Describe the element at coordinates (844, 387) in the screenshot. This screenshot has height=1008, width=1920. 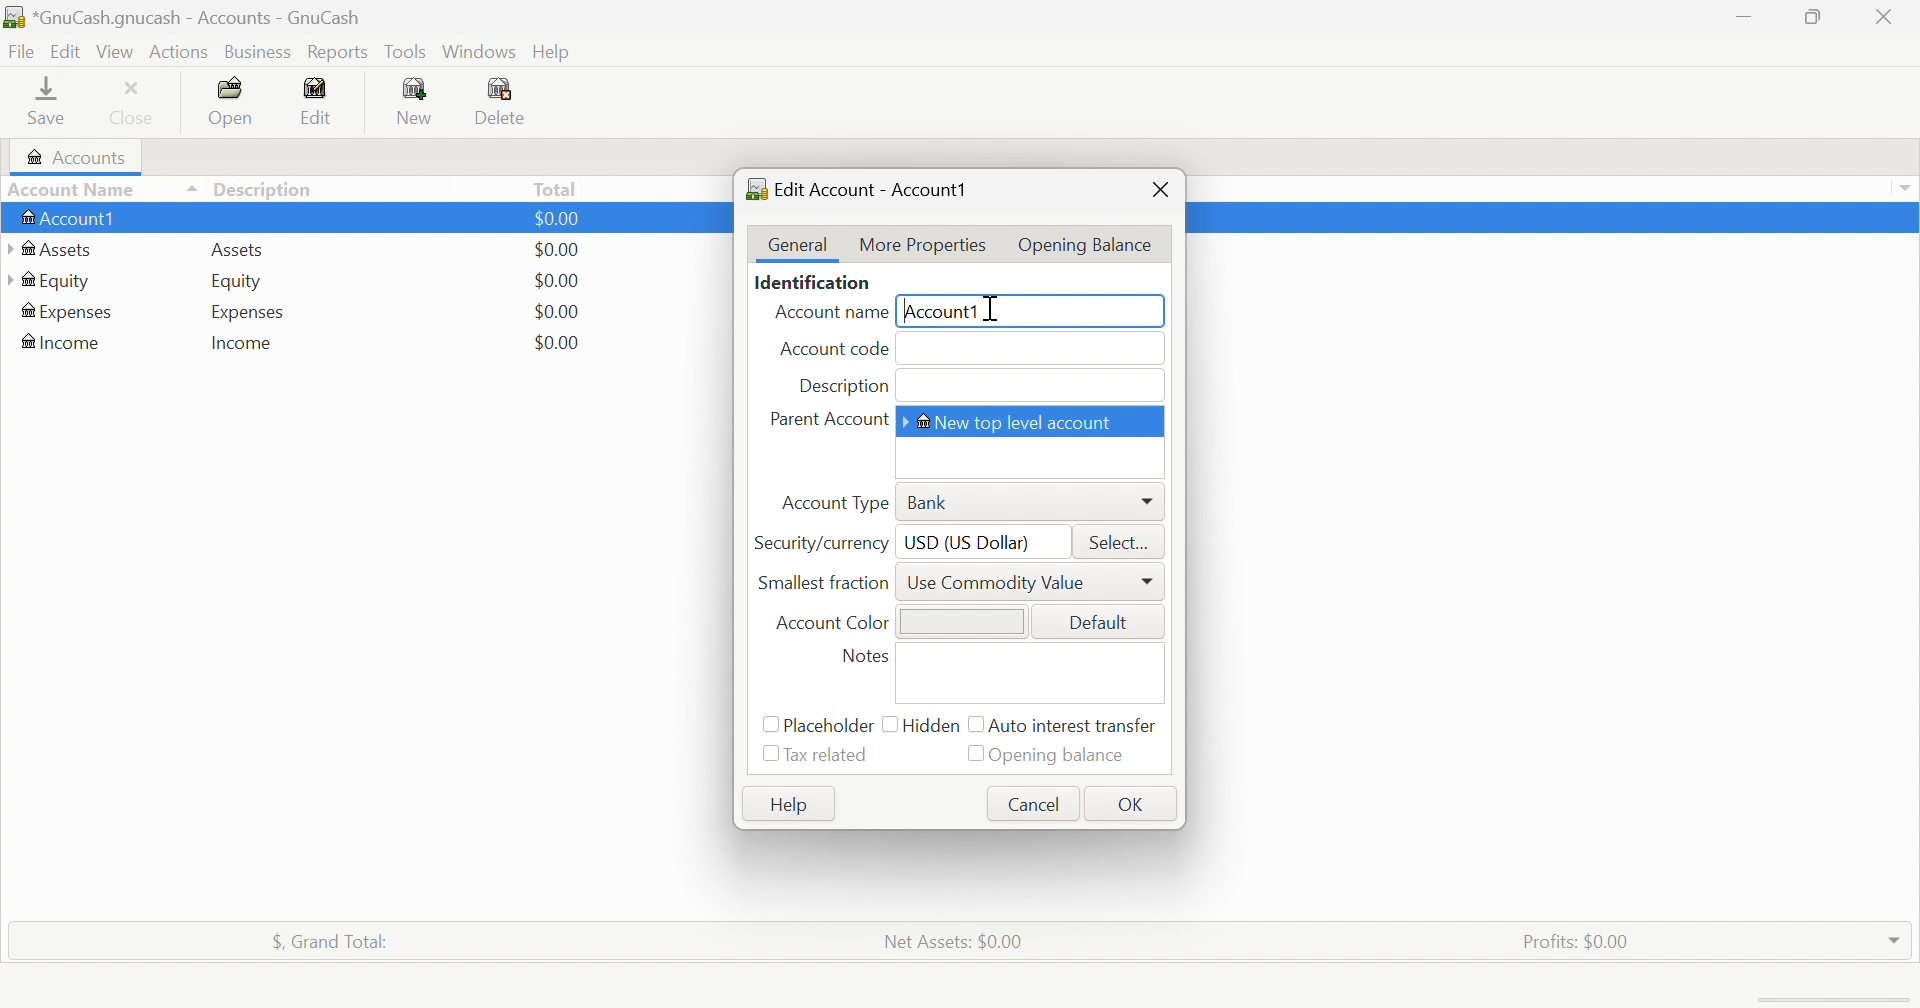
I see `Description` at that location.